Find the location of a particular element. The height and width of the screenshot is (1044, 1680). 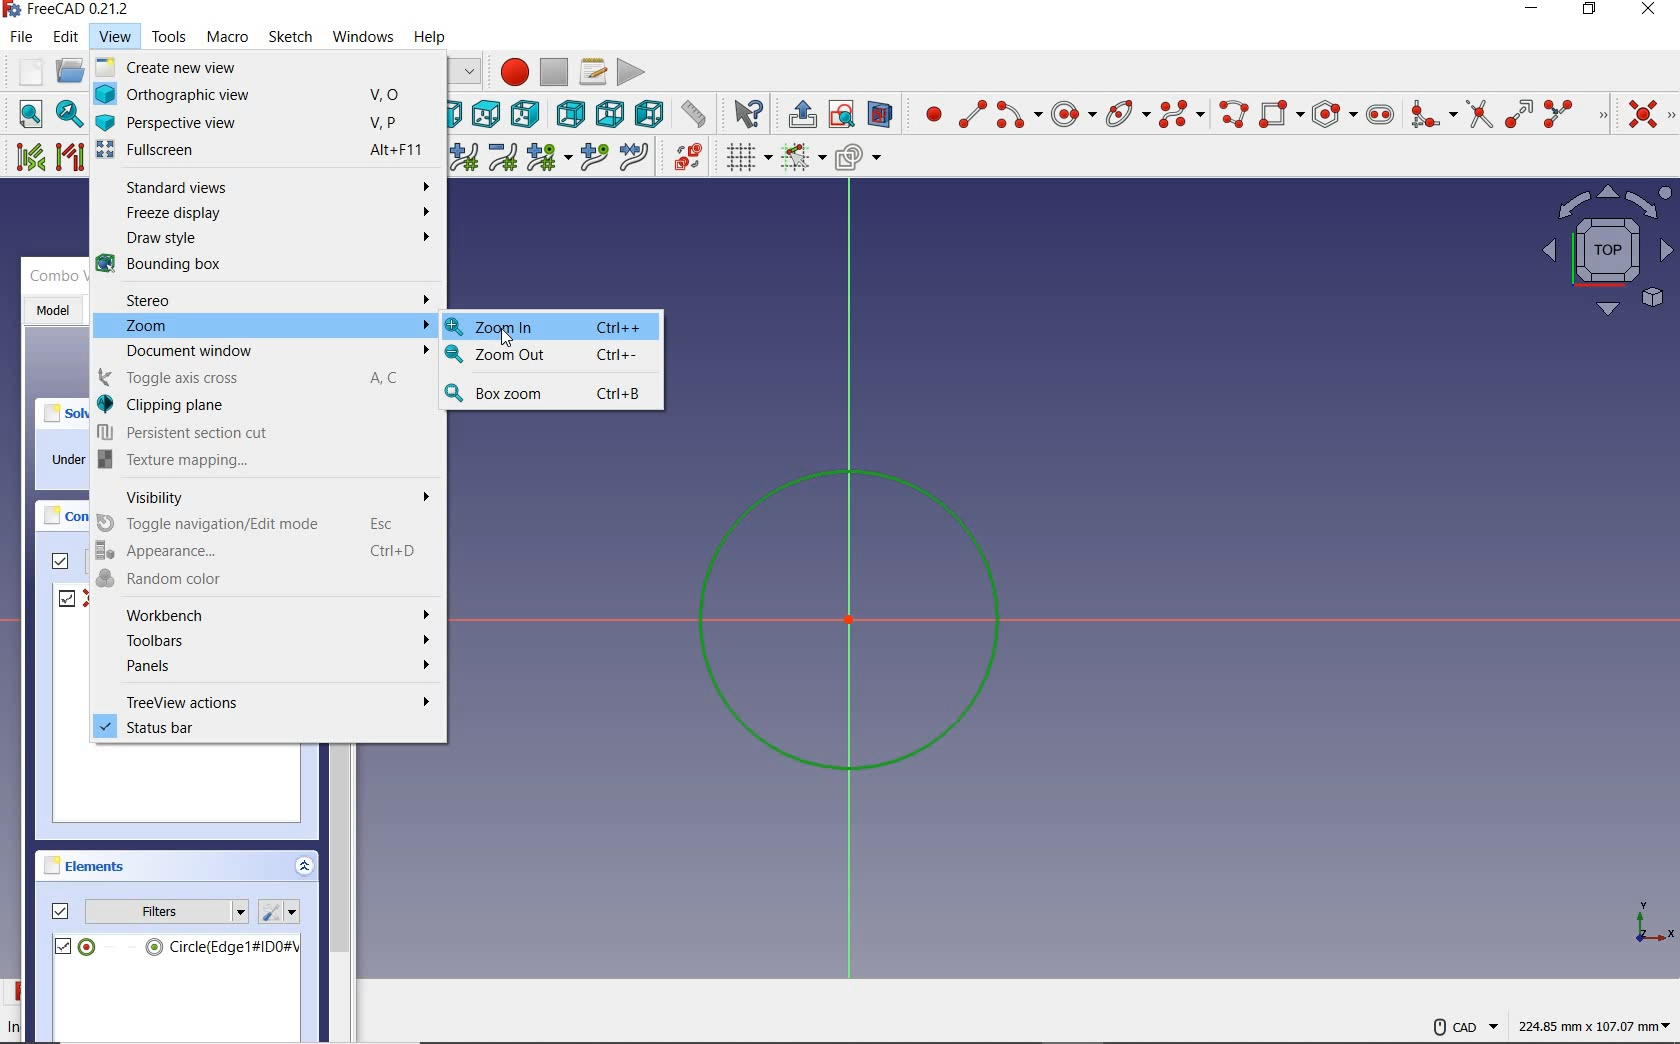

VAD Navigation Style is located at coordinates (1463, 1028).